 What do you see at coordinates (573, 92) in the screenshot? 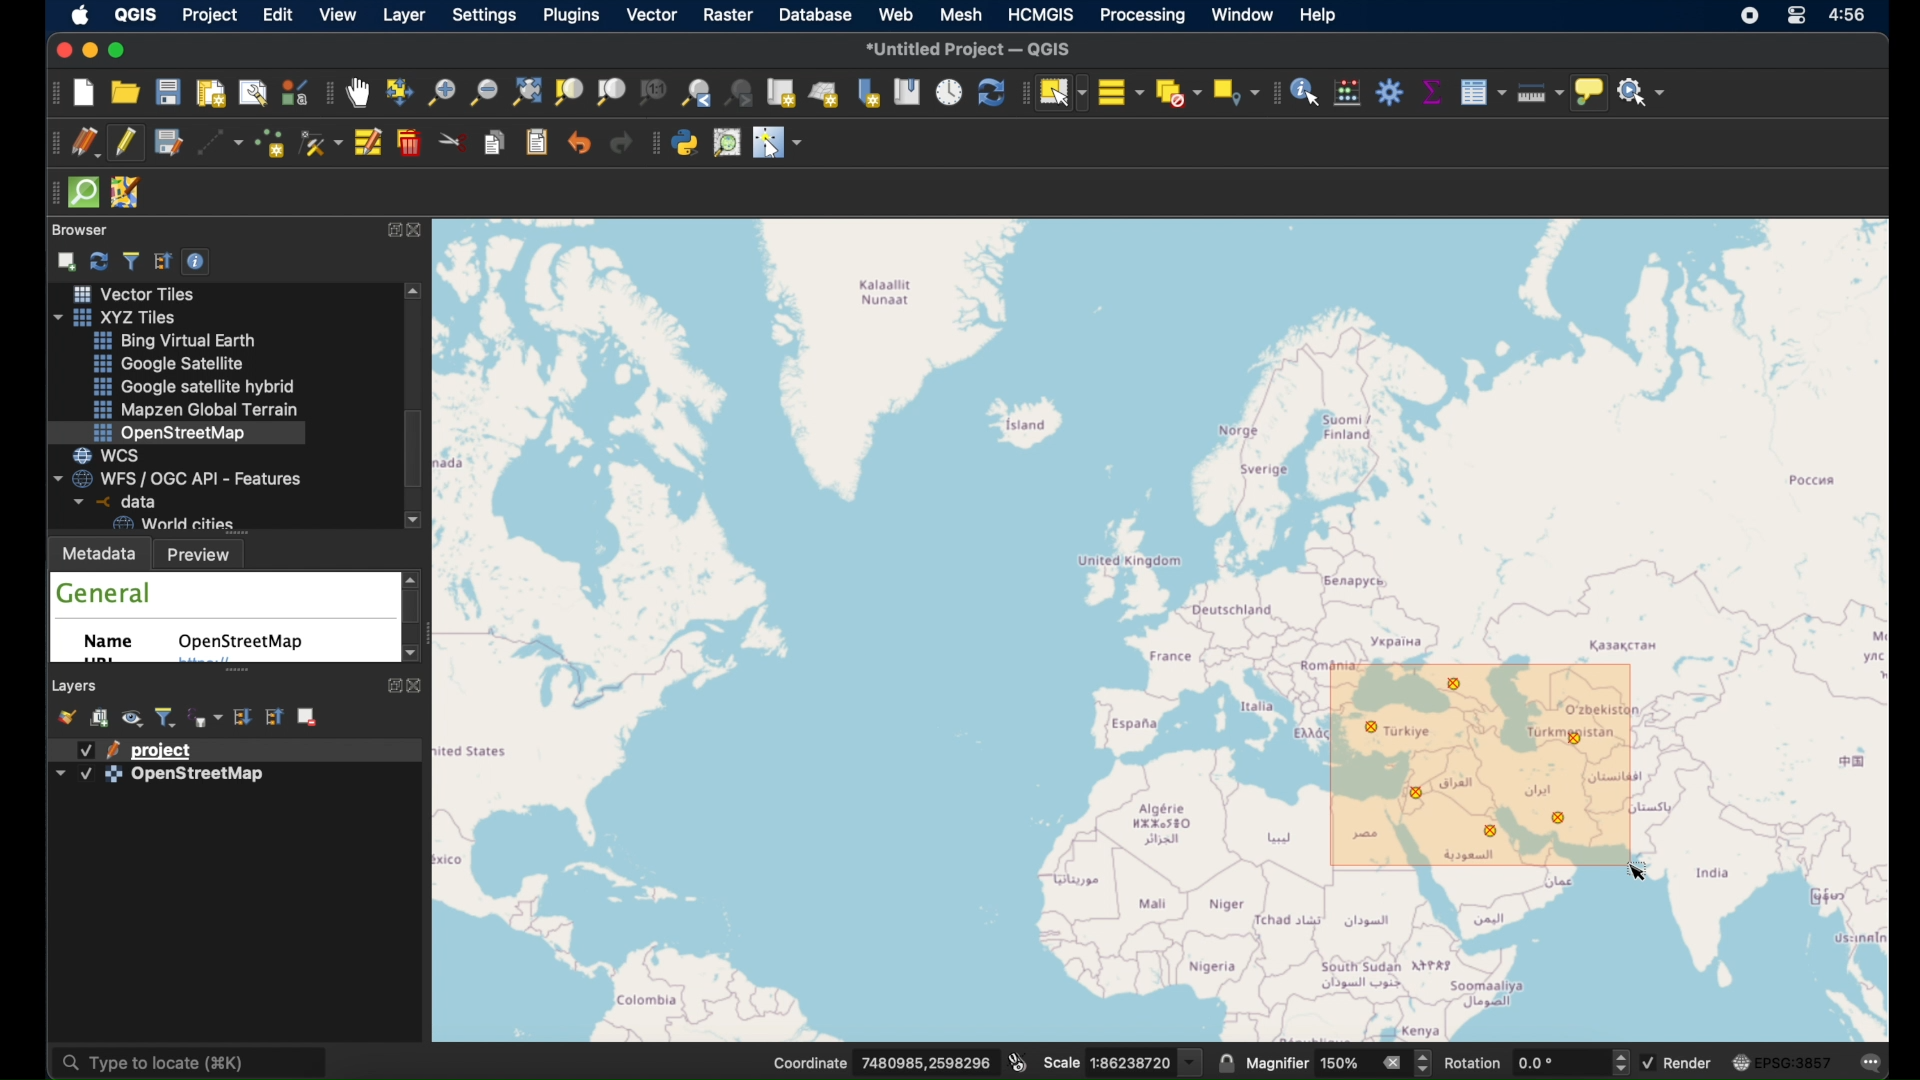
I see `zoom to selection` at bounding box center [573, 92].